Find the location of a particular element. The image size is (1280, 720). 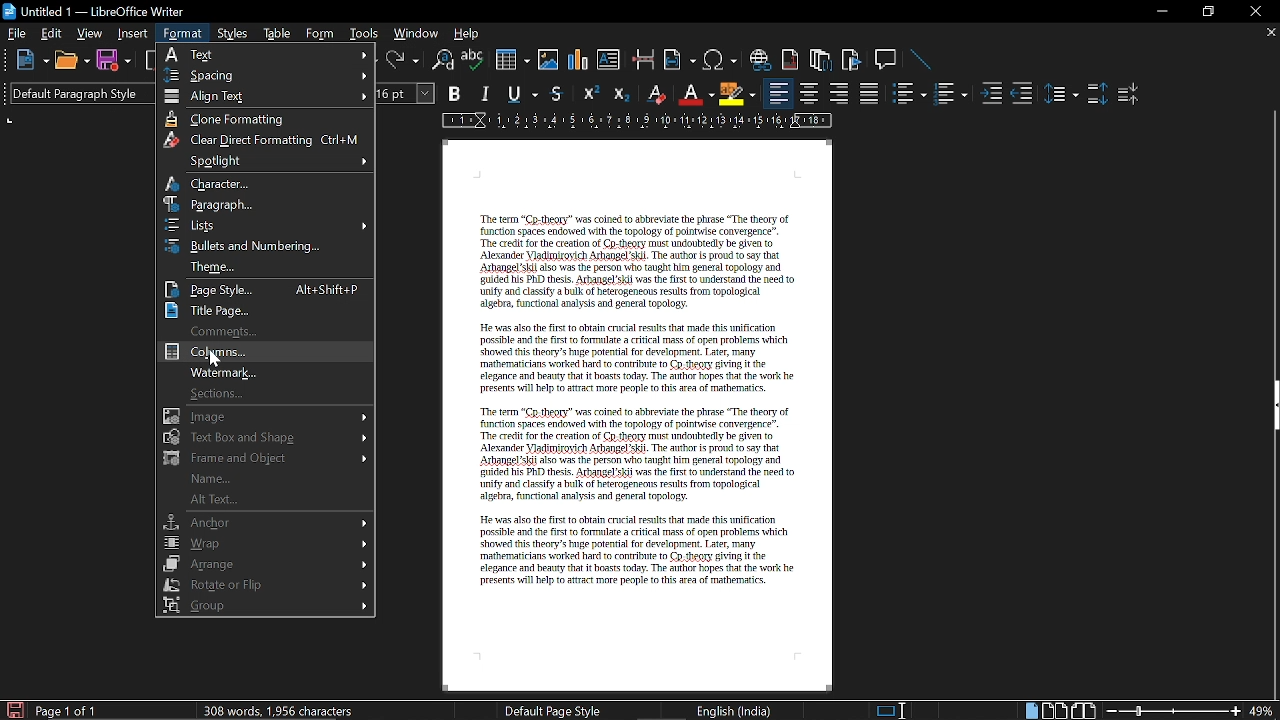

page style is located at coordinates (264, 288).